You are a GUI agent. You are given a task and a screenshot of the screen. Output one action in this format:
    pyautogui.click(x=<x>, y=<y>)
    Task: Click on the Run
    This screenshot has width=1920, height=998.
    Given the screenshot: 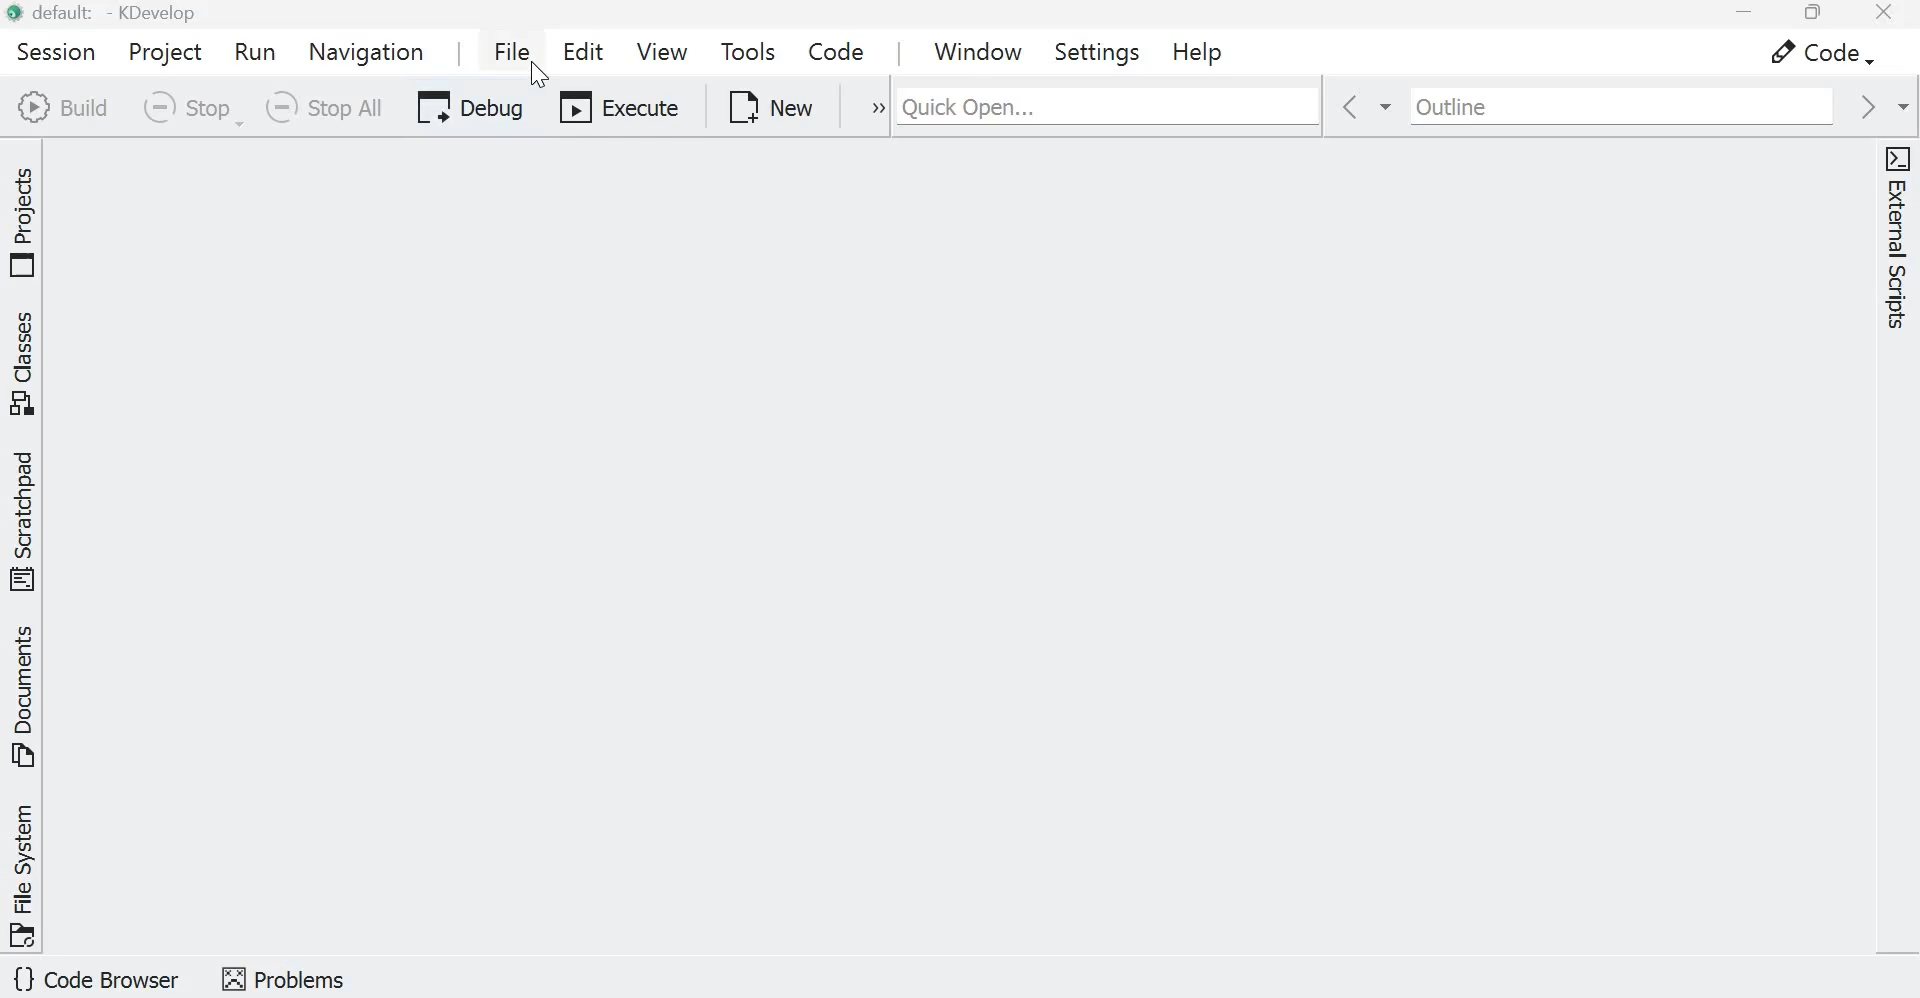 What is the action you would take?
    pyautogui.click(x=259, y=52)
    